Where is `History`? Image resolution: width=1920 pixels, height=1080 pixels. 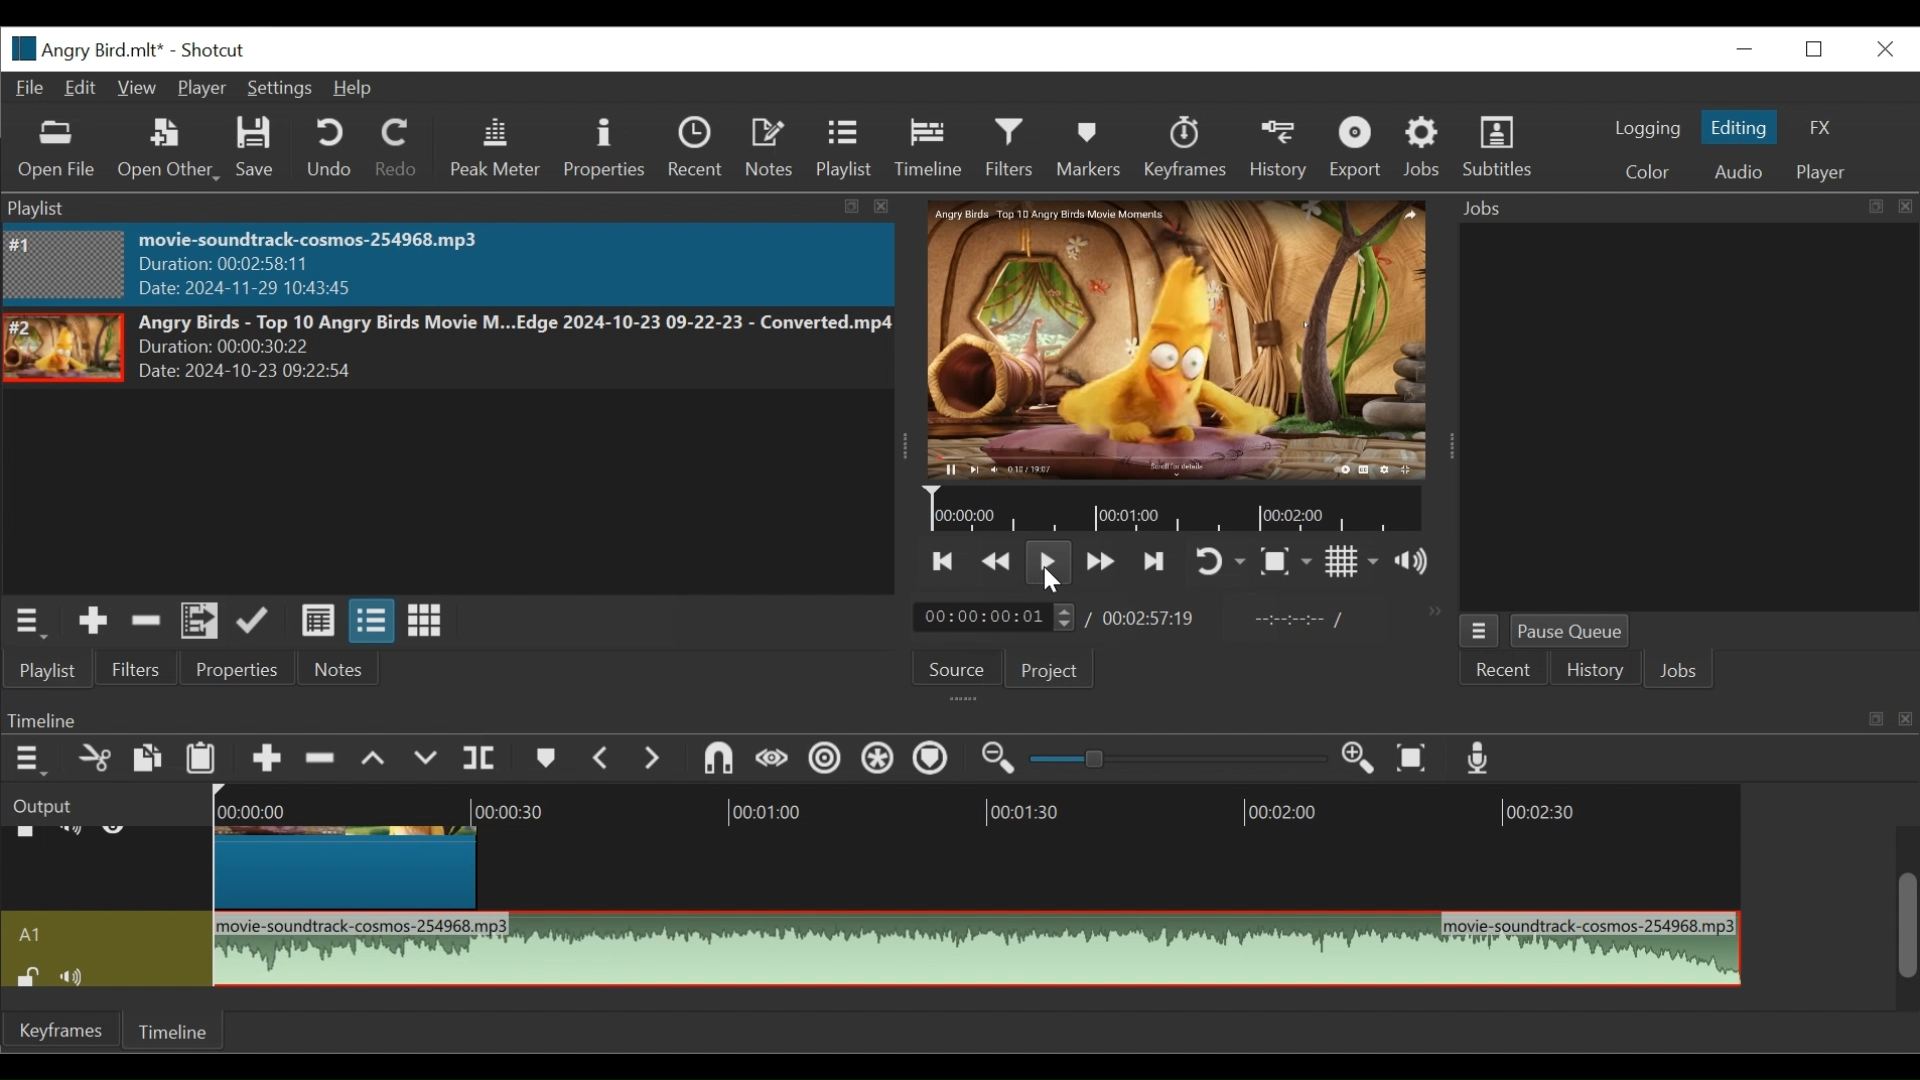
History is located at coordinates (1594, 670).